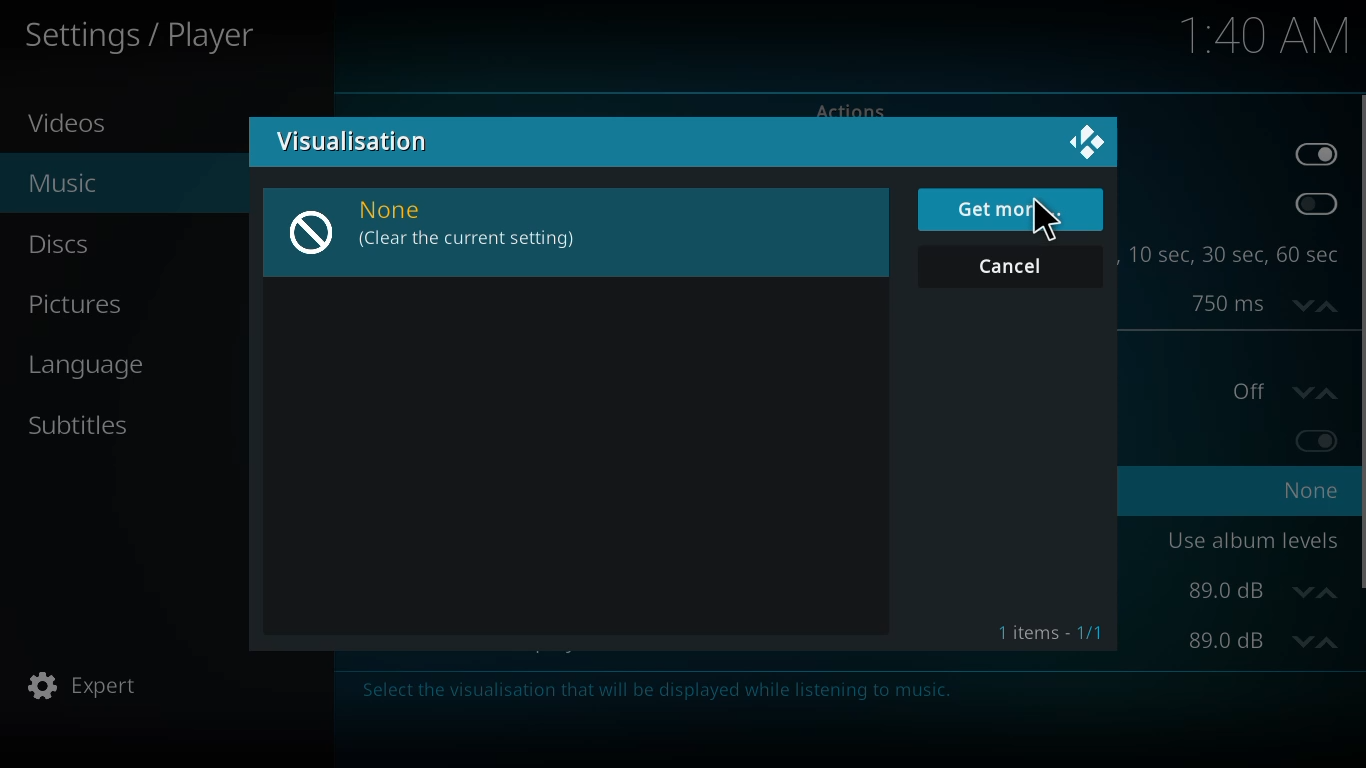 Image resolution: width=1366 pixels, height=768 pixels. What do you see at coordinates (148, 36) in the screenshot?
I see `player` at bounding box center [148, 36].